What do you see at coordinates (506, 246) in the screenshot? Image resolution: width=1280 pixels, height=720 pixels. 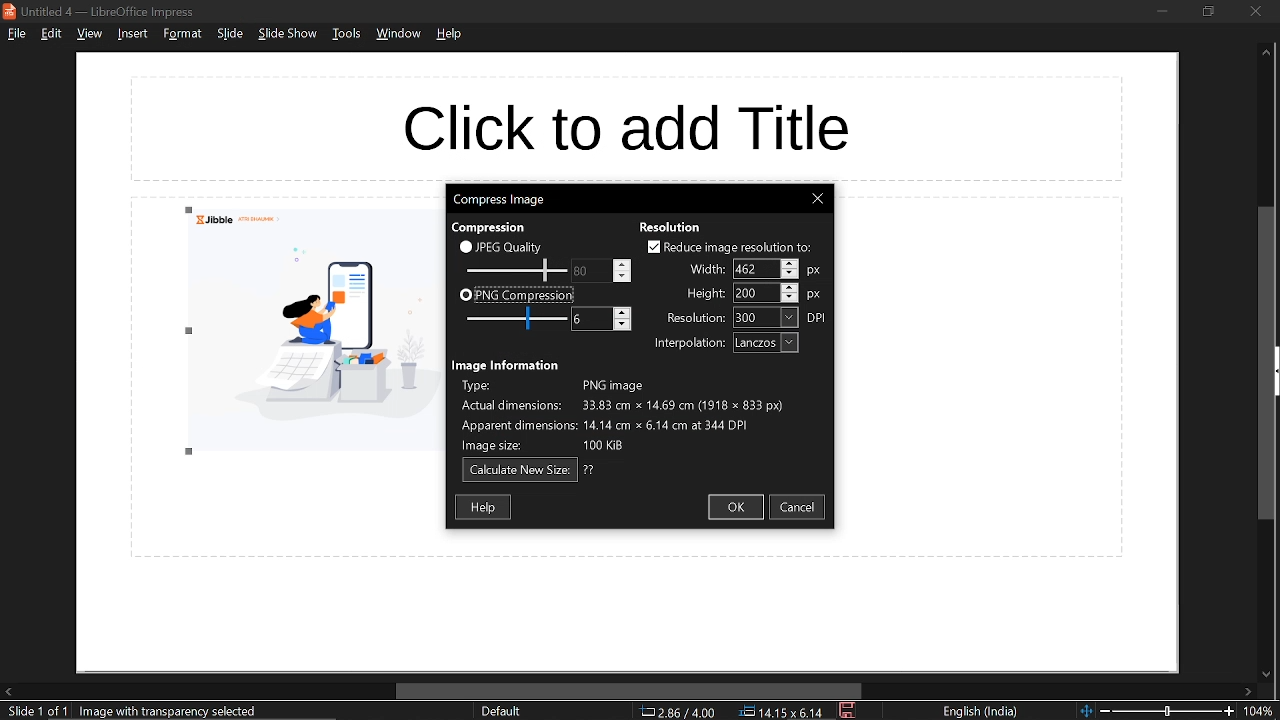 I see `JPEG quality` at bounding box center [506, 246].